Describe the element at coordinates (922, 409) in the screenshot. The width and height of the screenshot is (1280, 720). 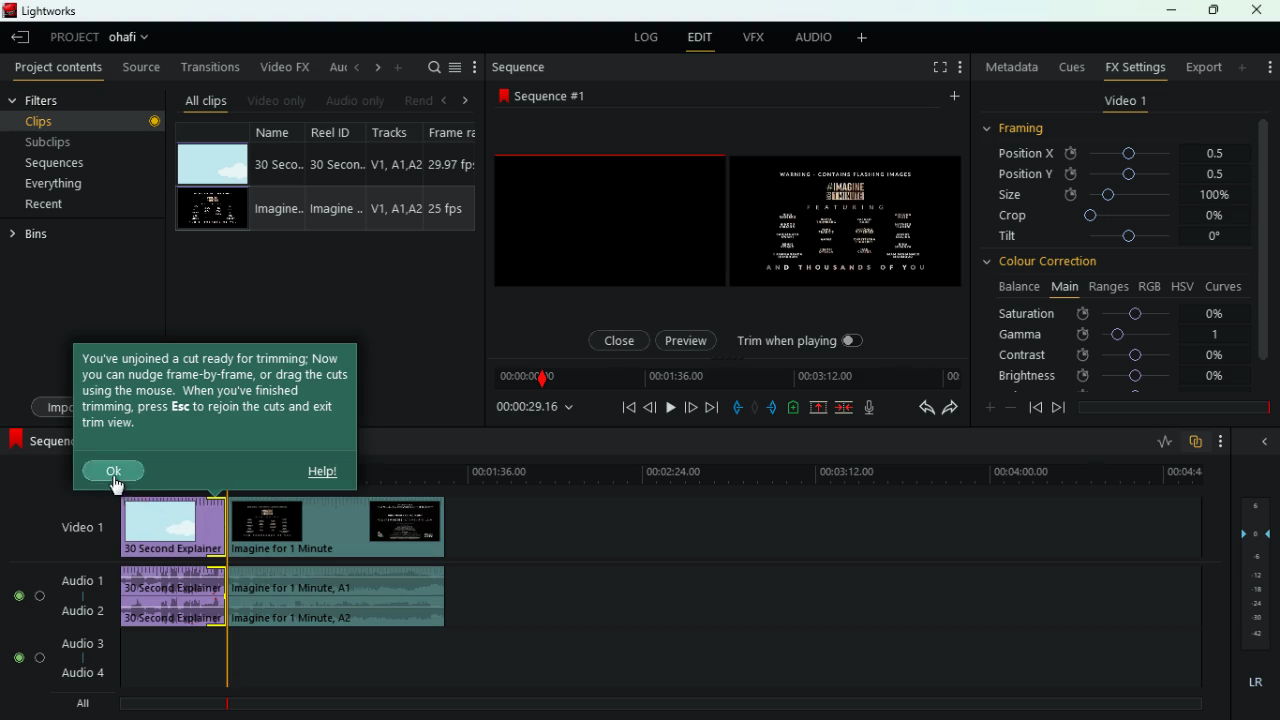
I see `back` at that location.